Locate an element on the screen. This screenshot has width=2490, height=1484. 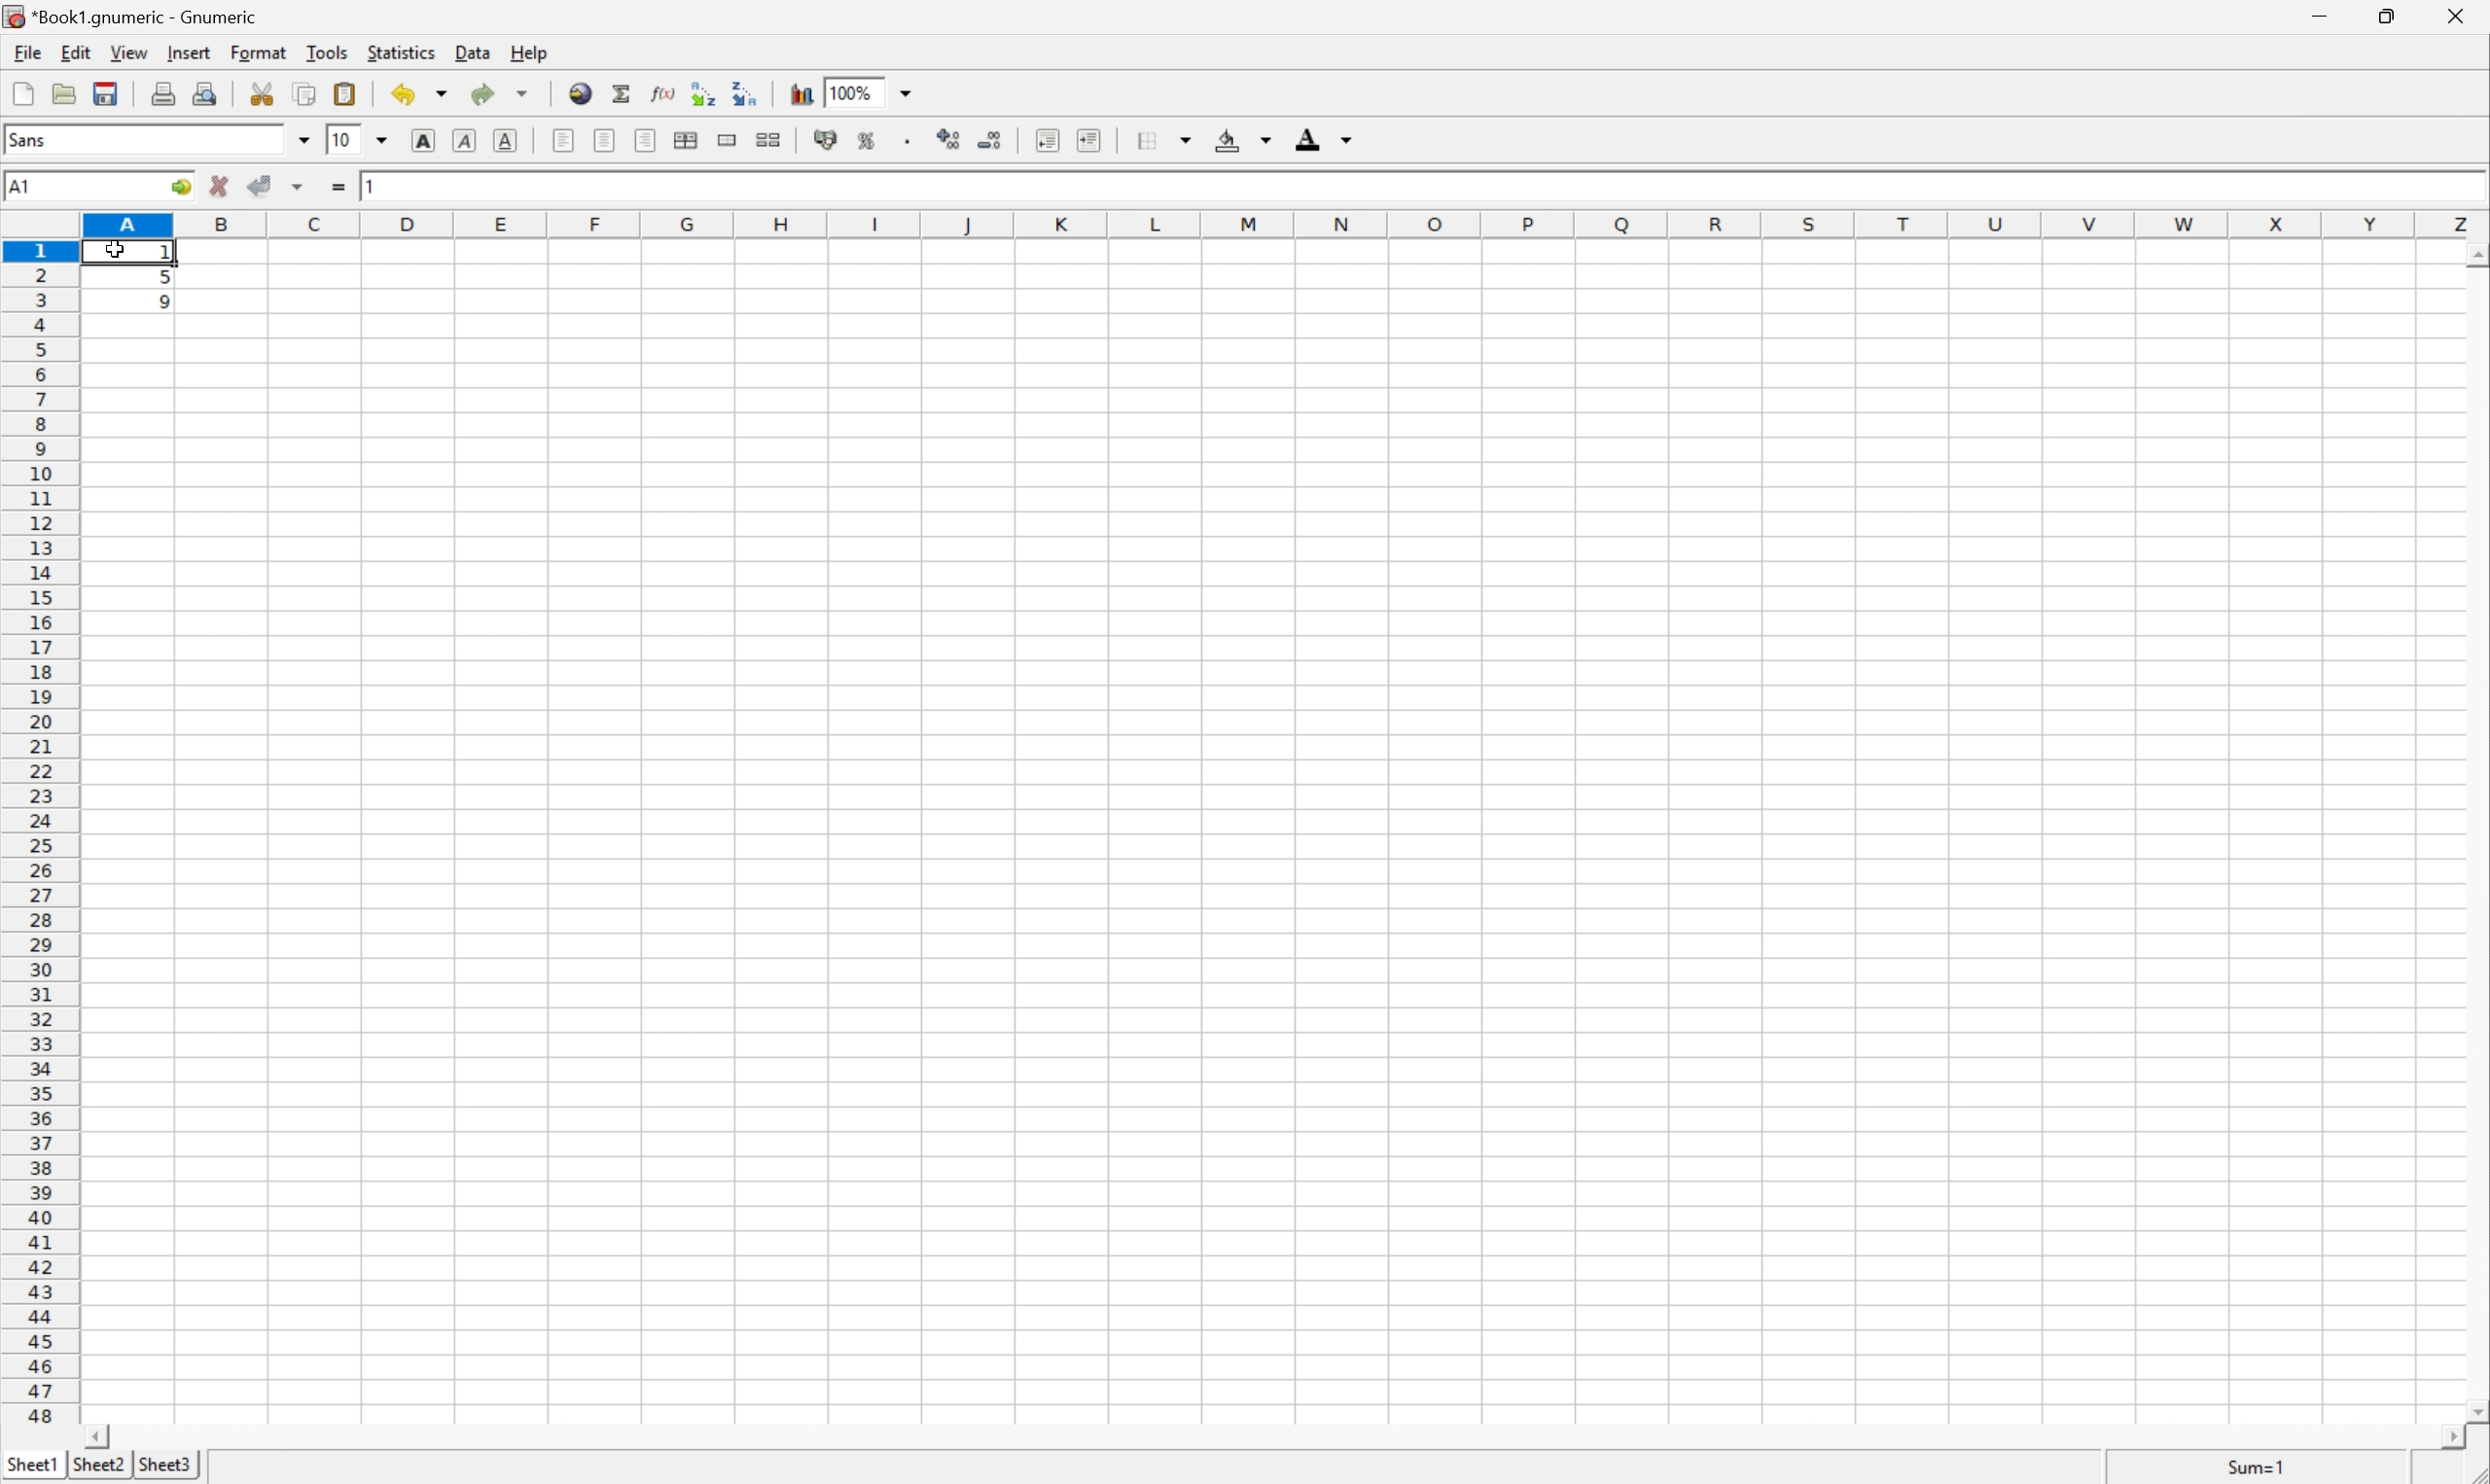
split merged ranges of cells is located at coordinates (772, 138).